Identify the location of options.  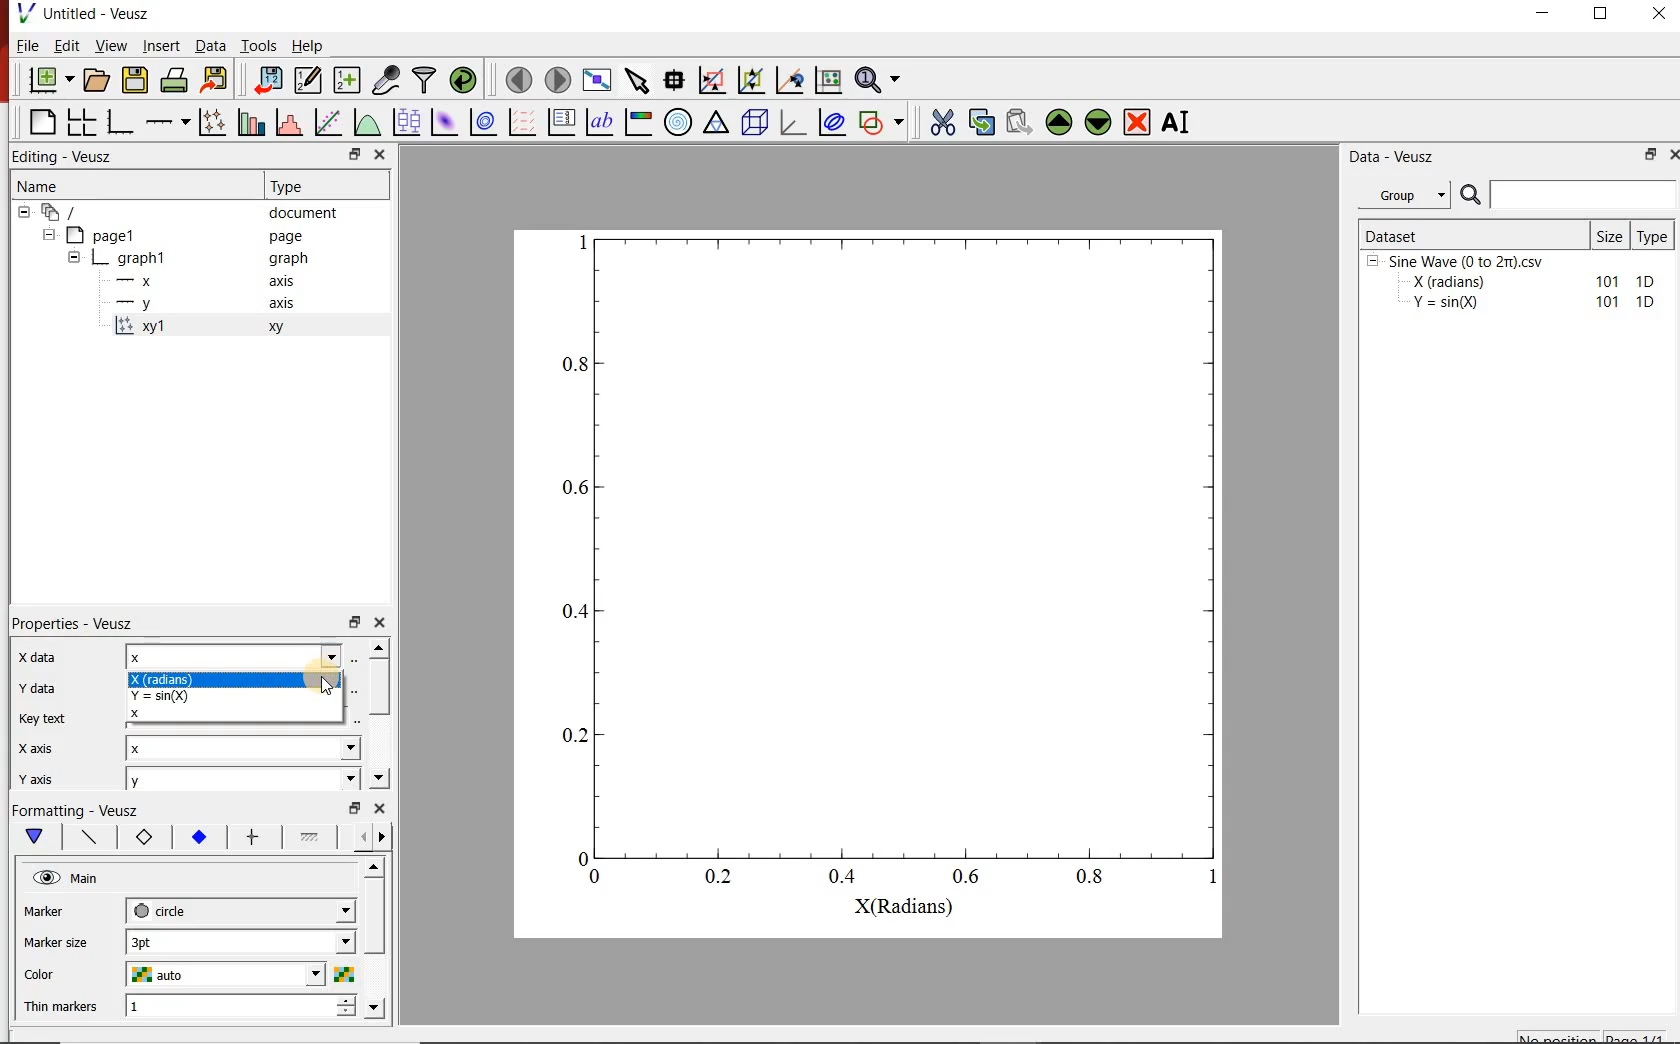
(250, 838).